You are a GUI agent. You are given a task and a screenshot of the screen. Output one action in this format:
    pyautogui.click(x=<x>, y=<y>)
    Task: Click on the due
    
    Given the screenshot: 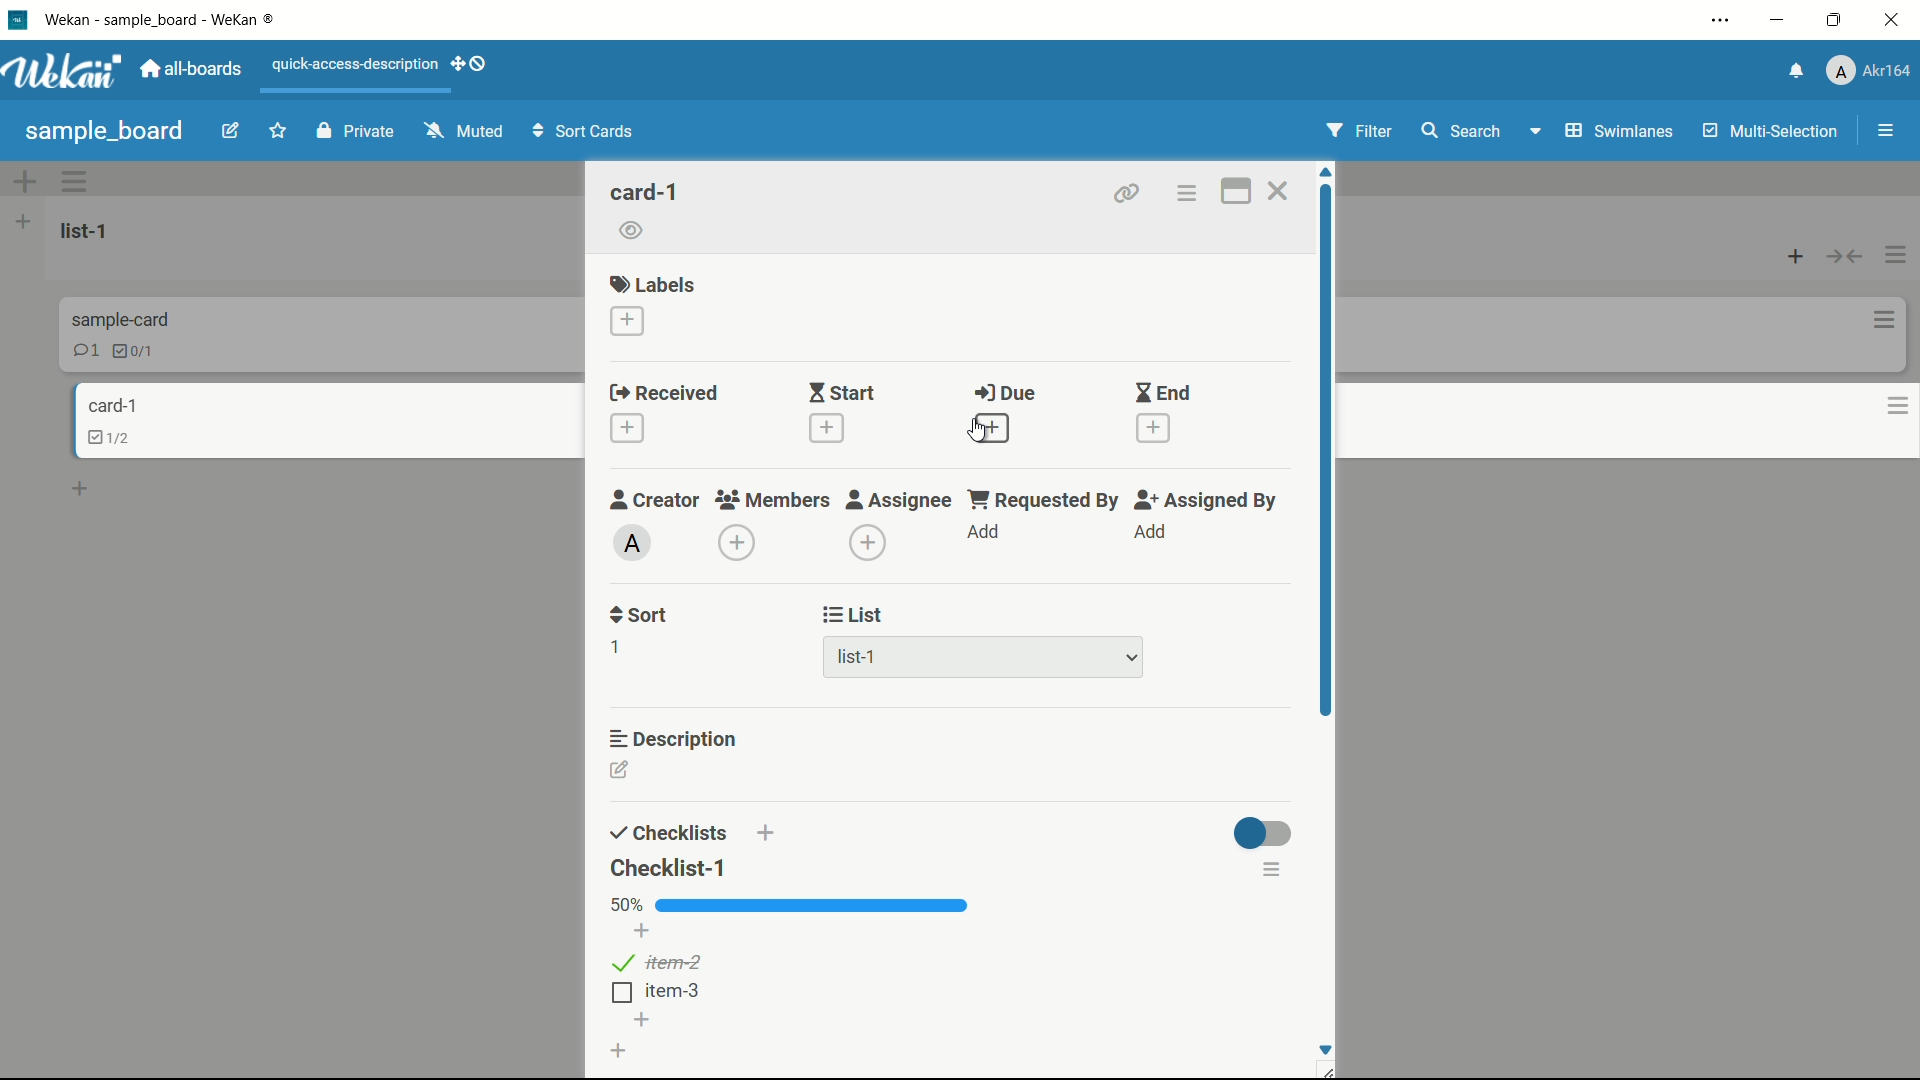 What is the action you would take?
    pyautogui.click(x=1003, y=392)
    